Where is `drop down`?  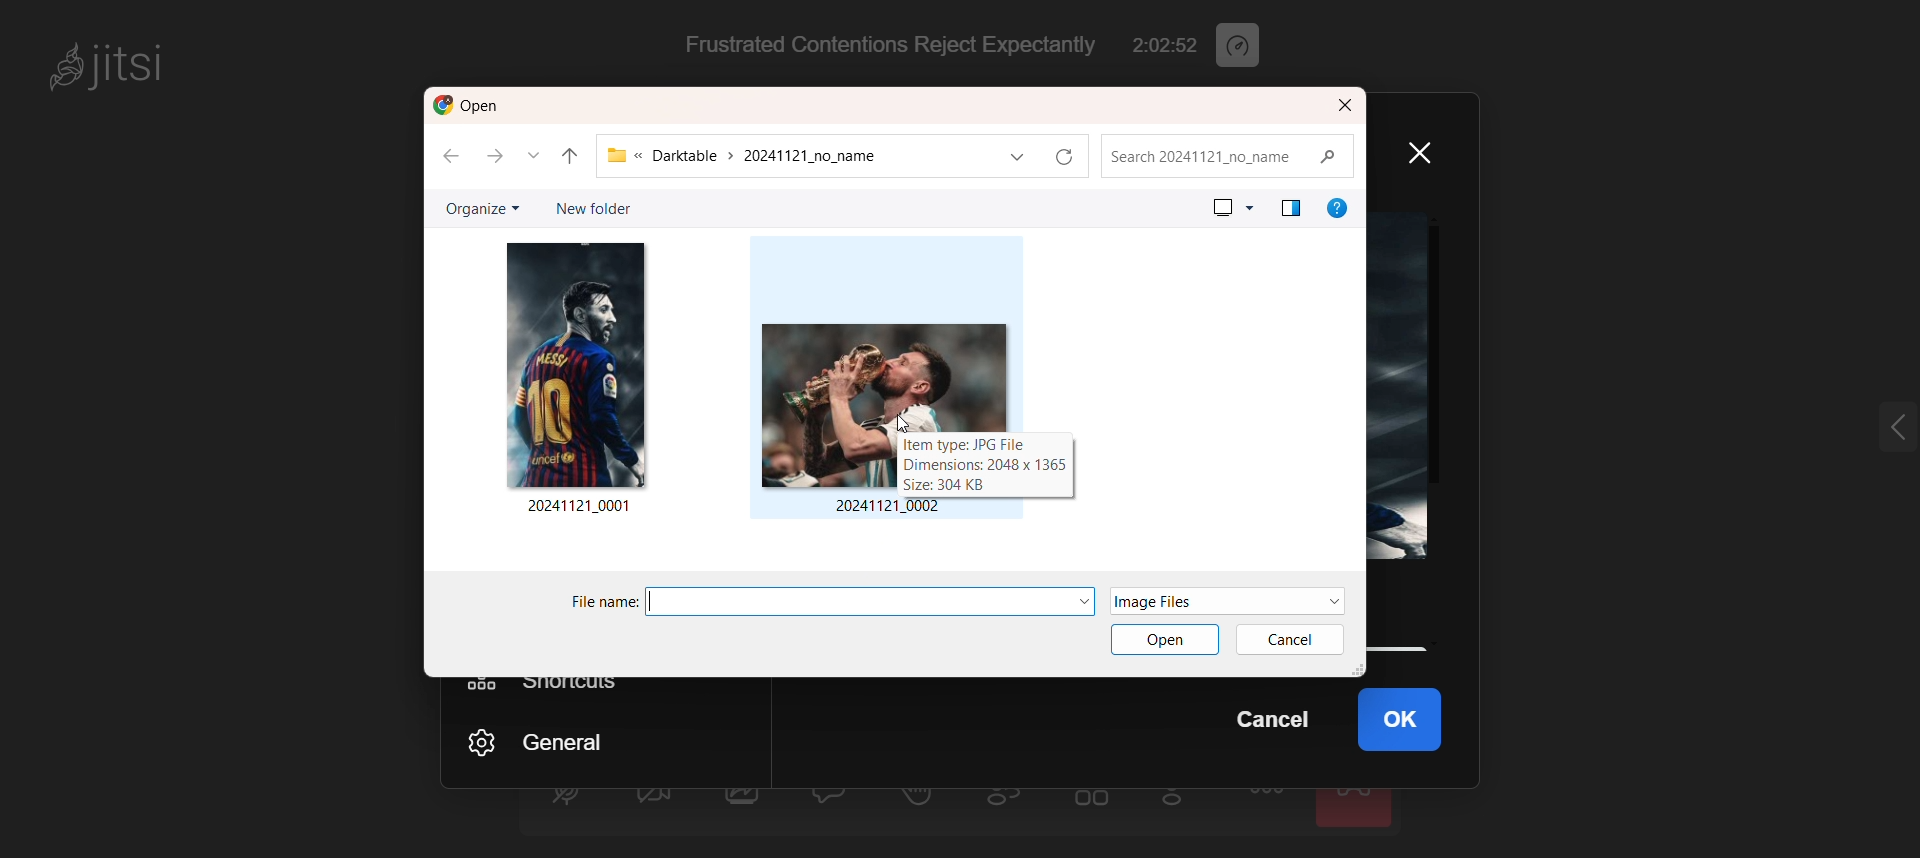 drop down is located at coordinates (1016, 157).